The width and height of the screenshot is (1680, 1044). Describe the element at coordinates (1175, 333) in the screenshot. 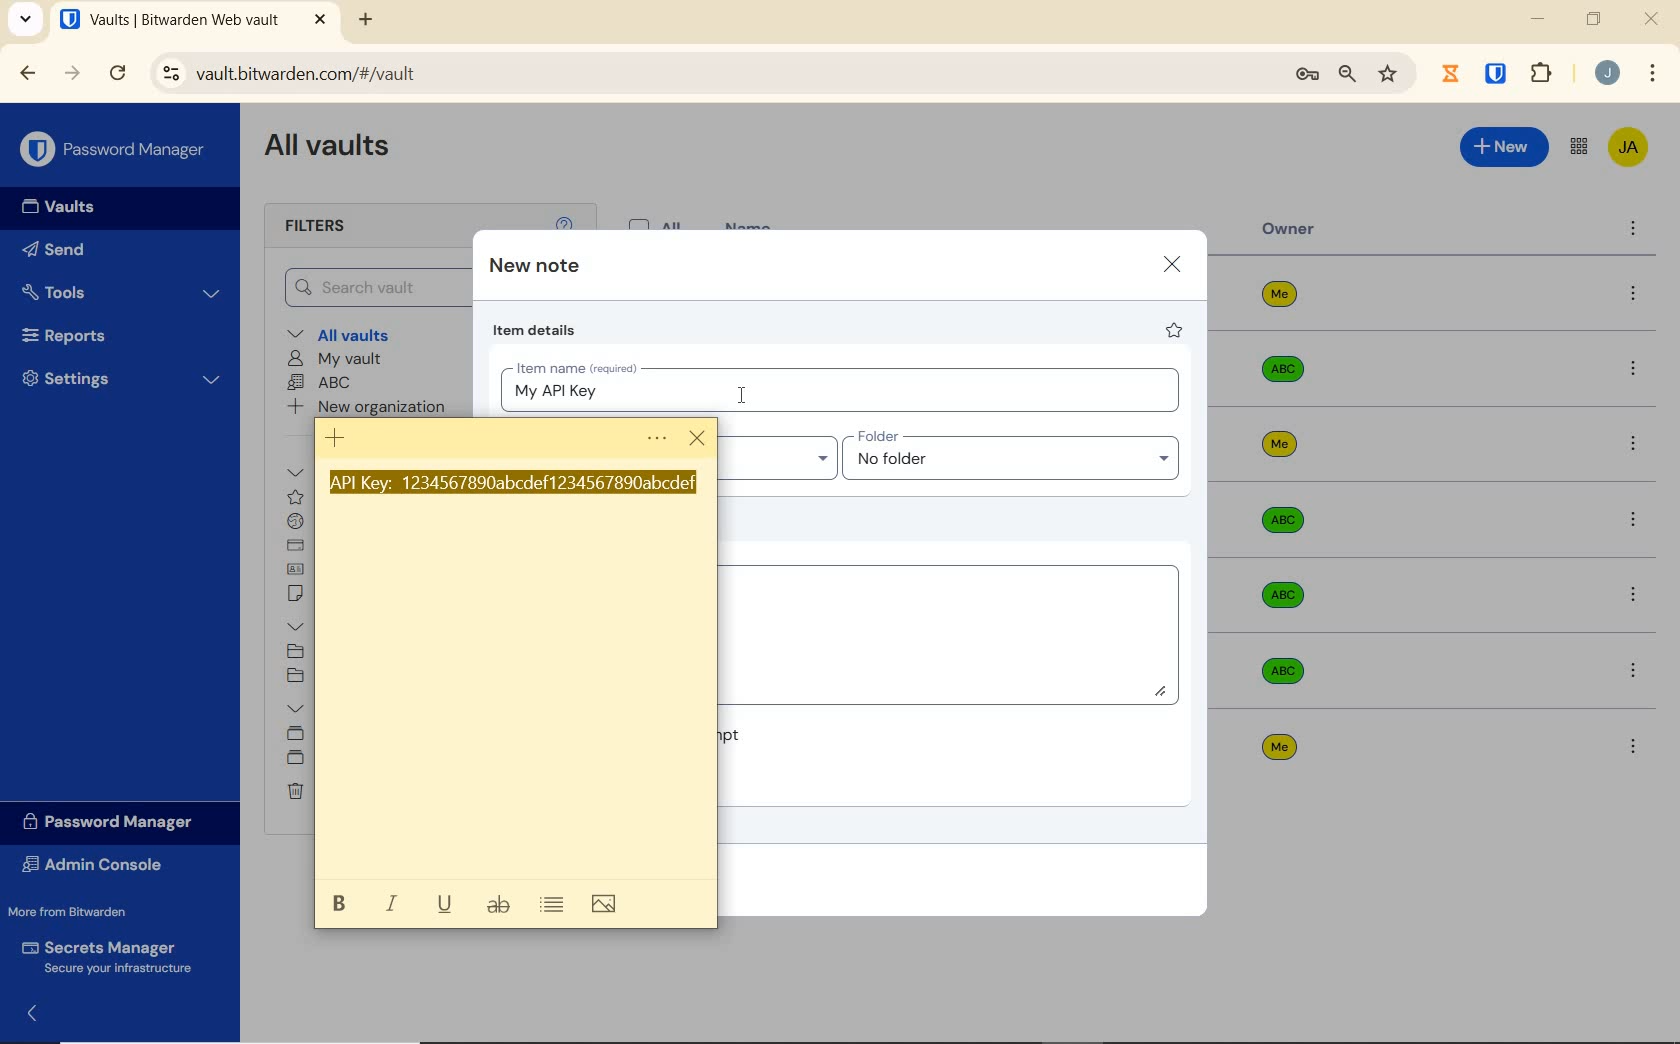

I see `favorite` at that location.